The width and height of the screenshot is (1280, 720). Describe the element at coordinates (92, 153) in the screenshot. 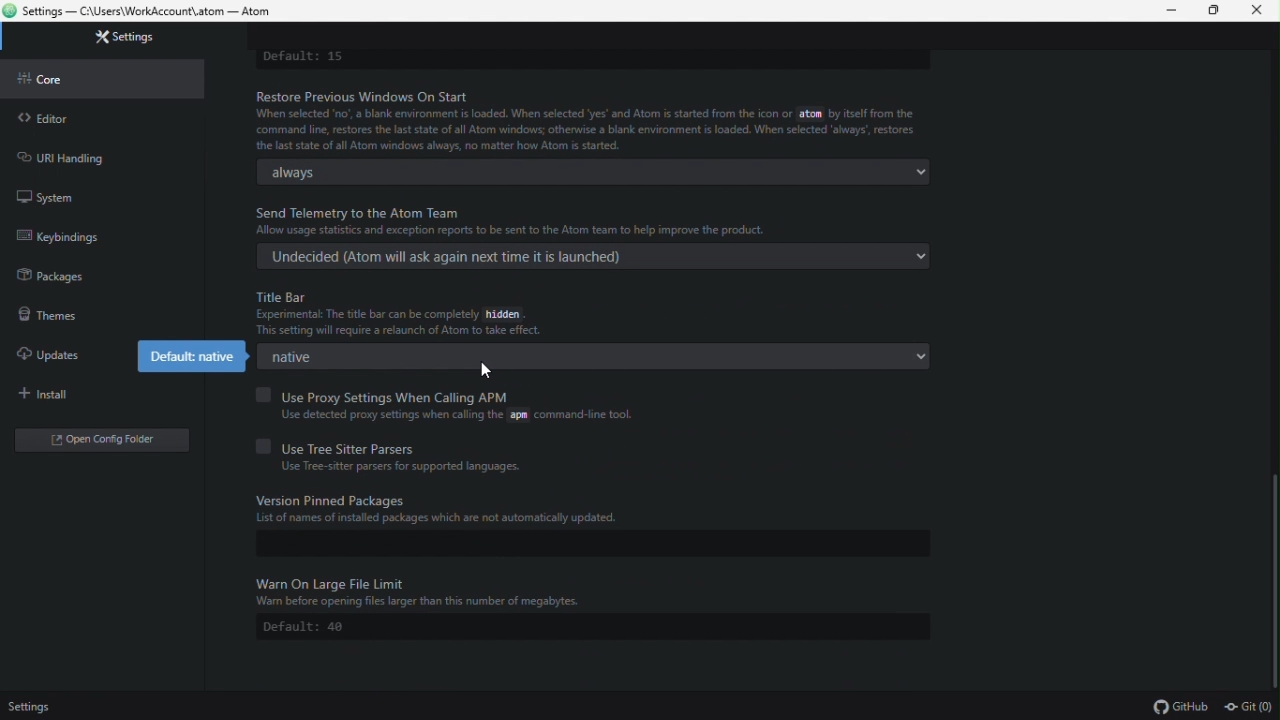

I see `url handling` at that location.